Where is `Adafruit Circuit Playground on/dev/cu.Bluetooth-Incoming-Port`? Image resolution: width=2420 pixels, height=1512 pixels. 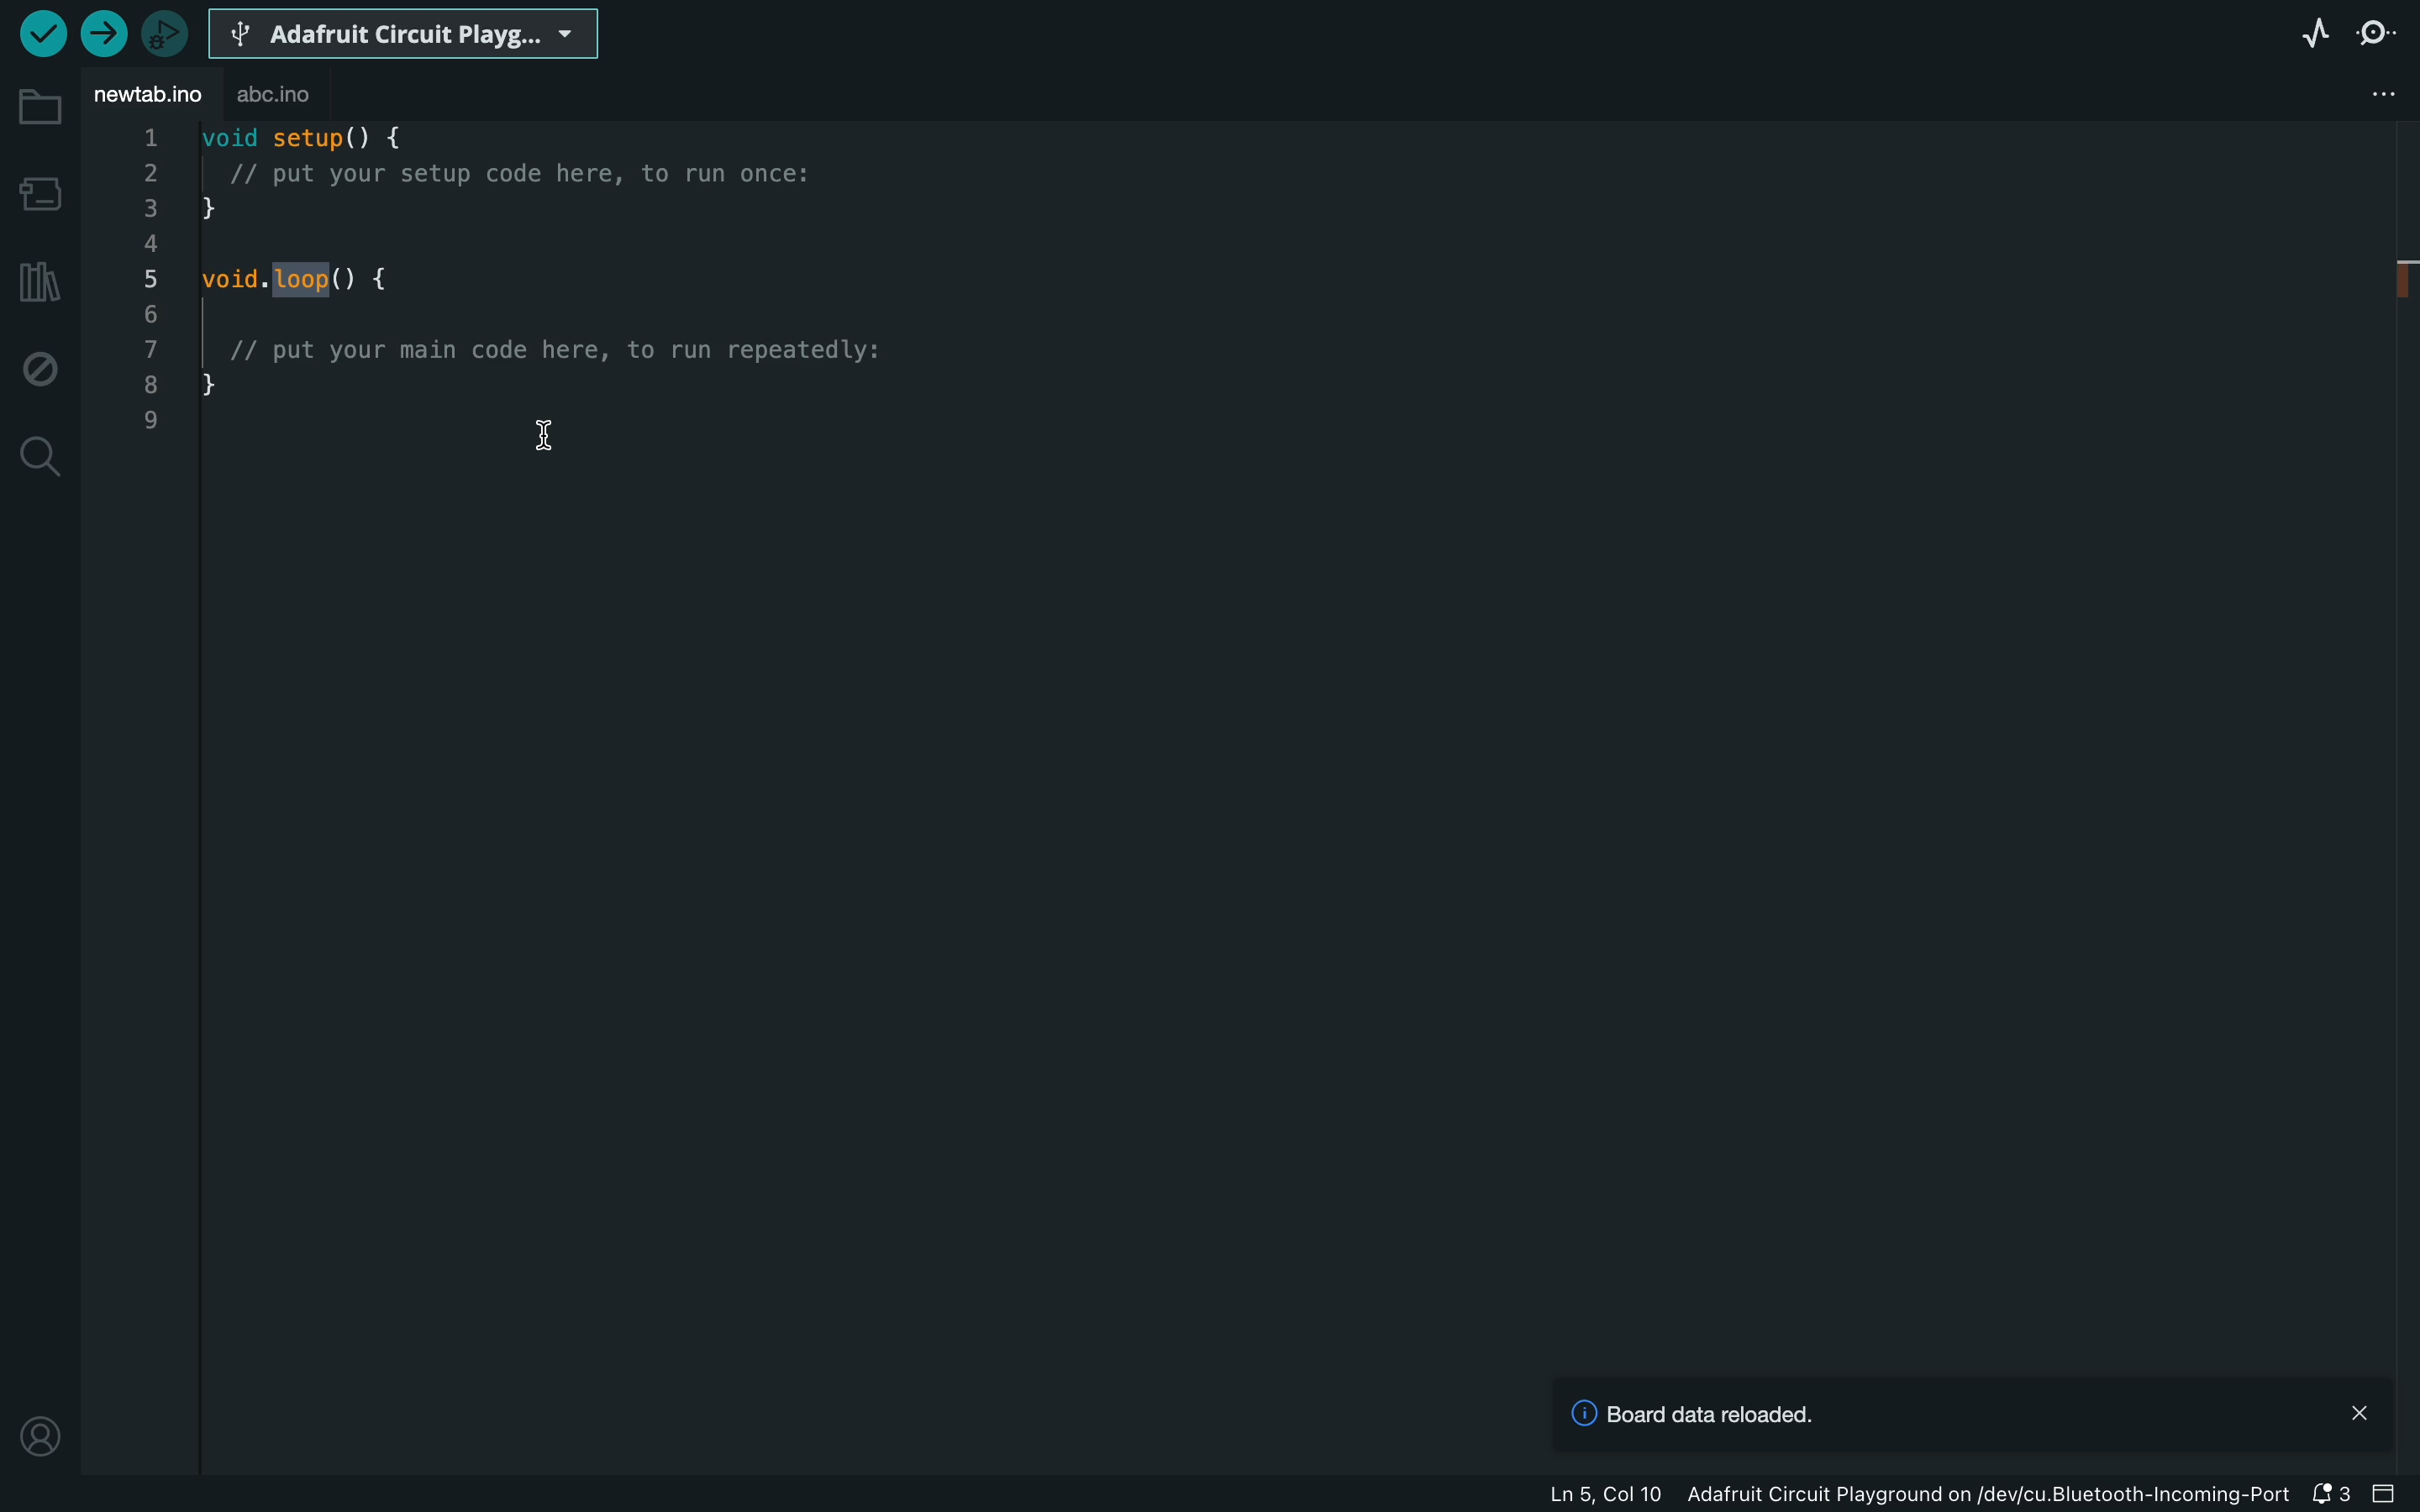 Adafruit Circuit Playground on/dev/cu.Bluetooth-Incoming-Port is located at coordinates (1991, 1495).